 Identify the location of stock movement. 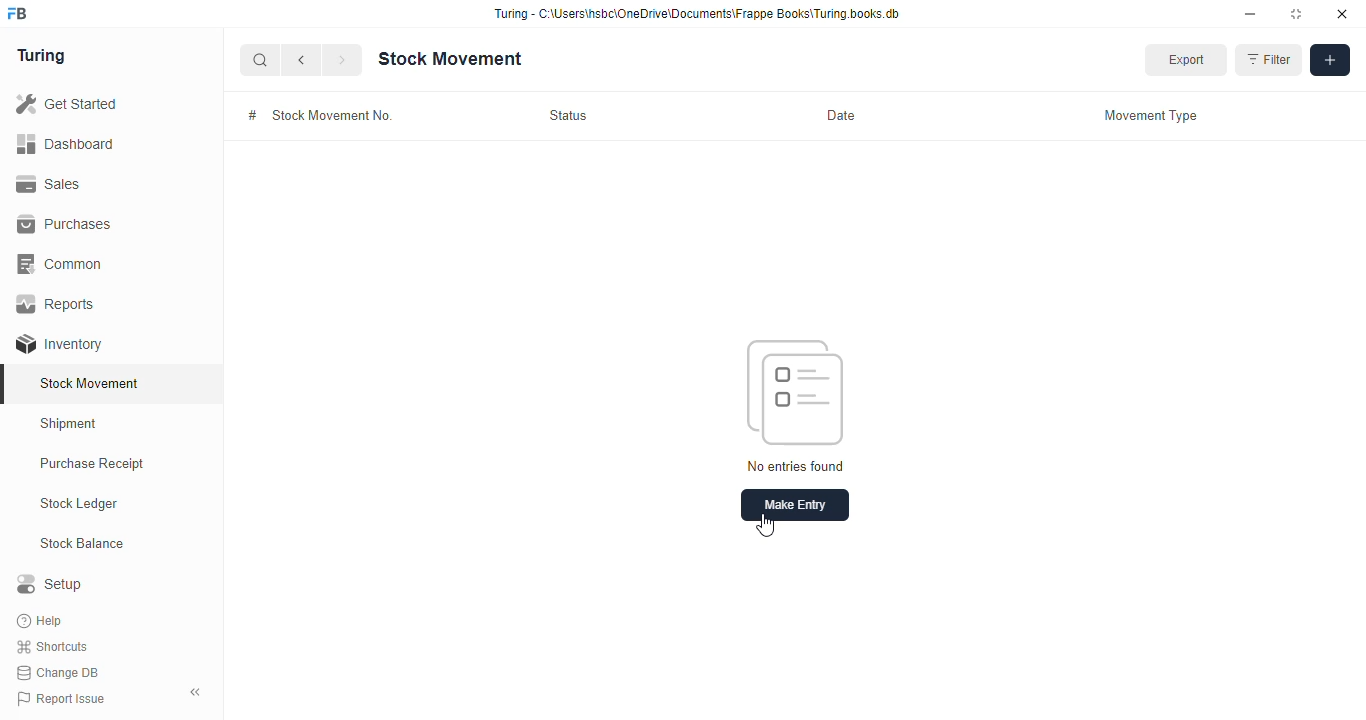
(91, 383).